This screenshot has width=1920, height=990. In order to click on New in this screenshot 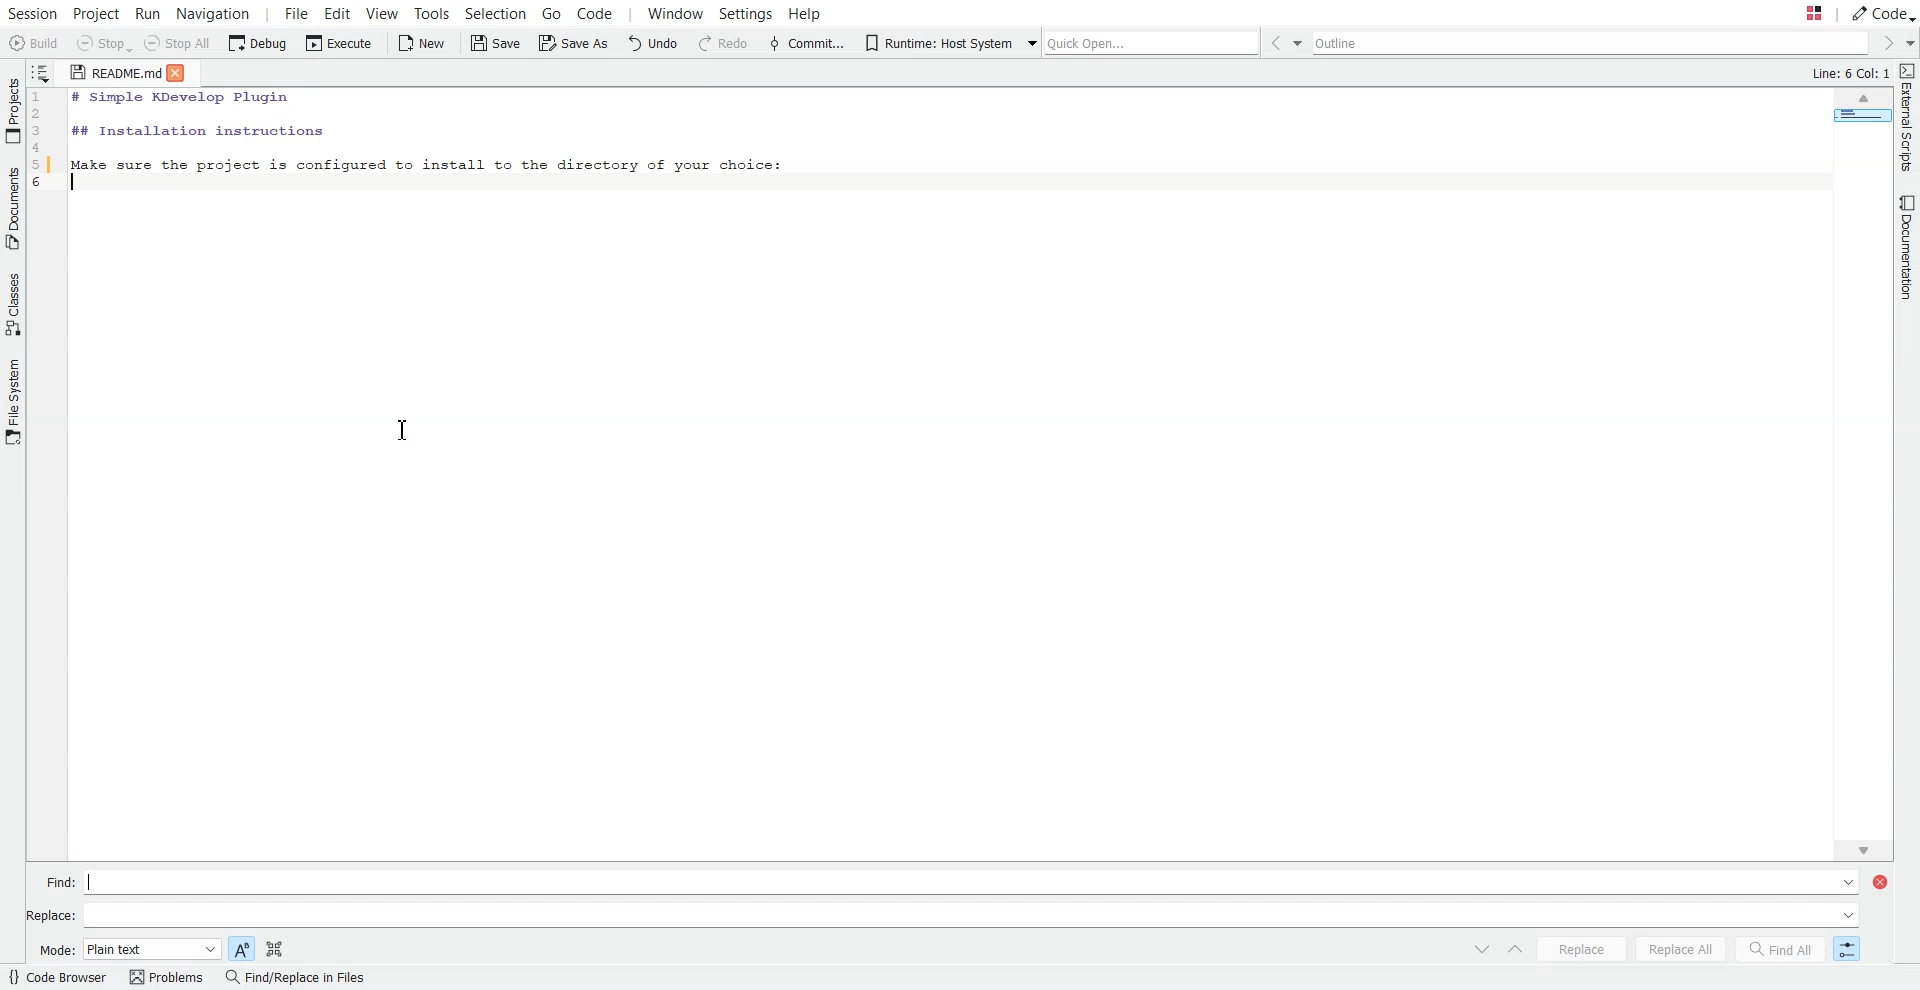, I will do `click(423, 43)`.